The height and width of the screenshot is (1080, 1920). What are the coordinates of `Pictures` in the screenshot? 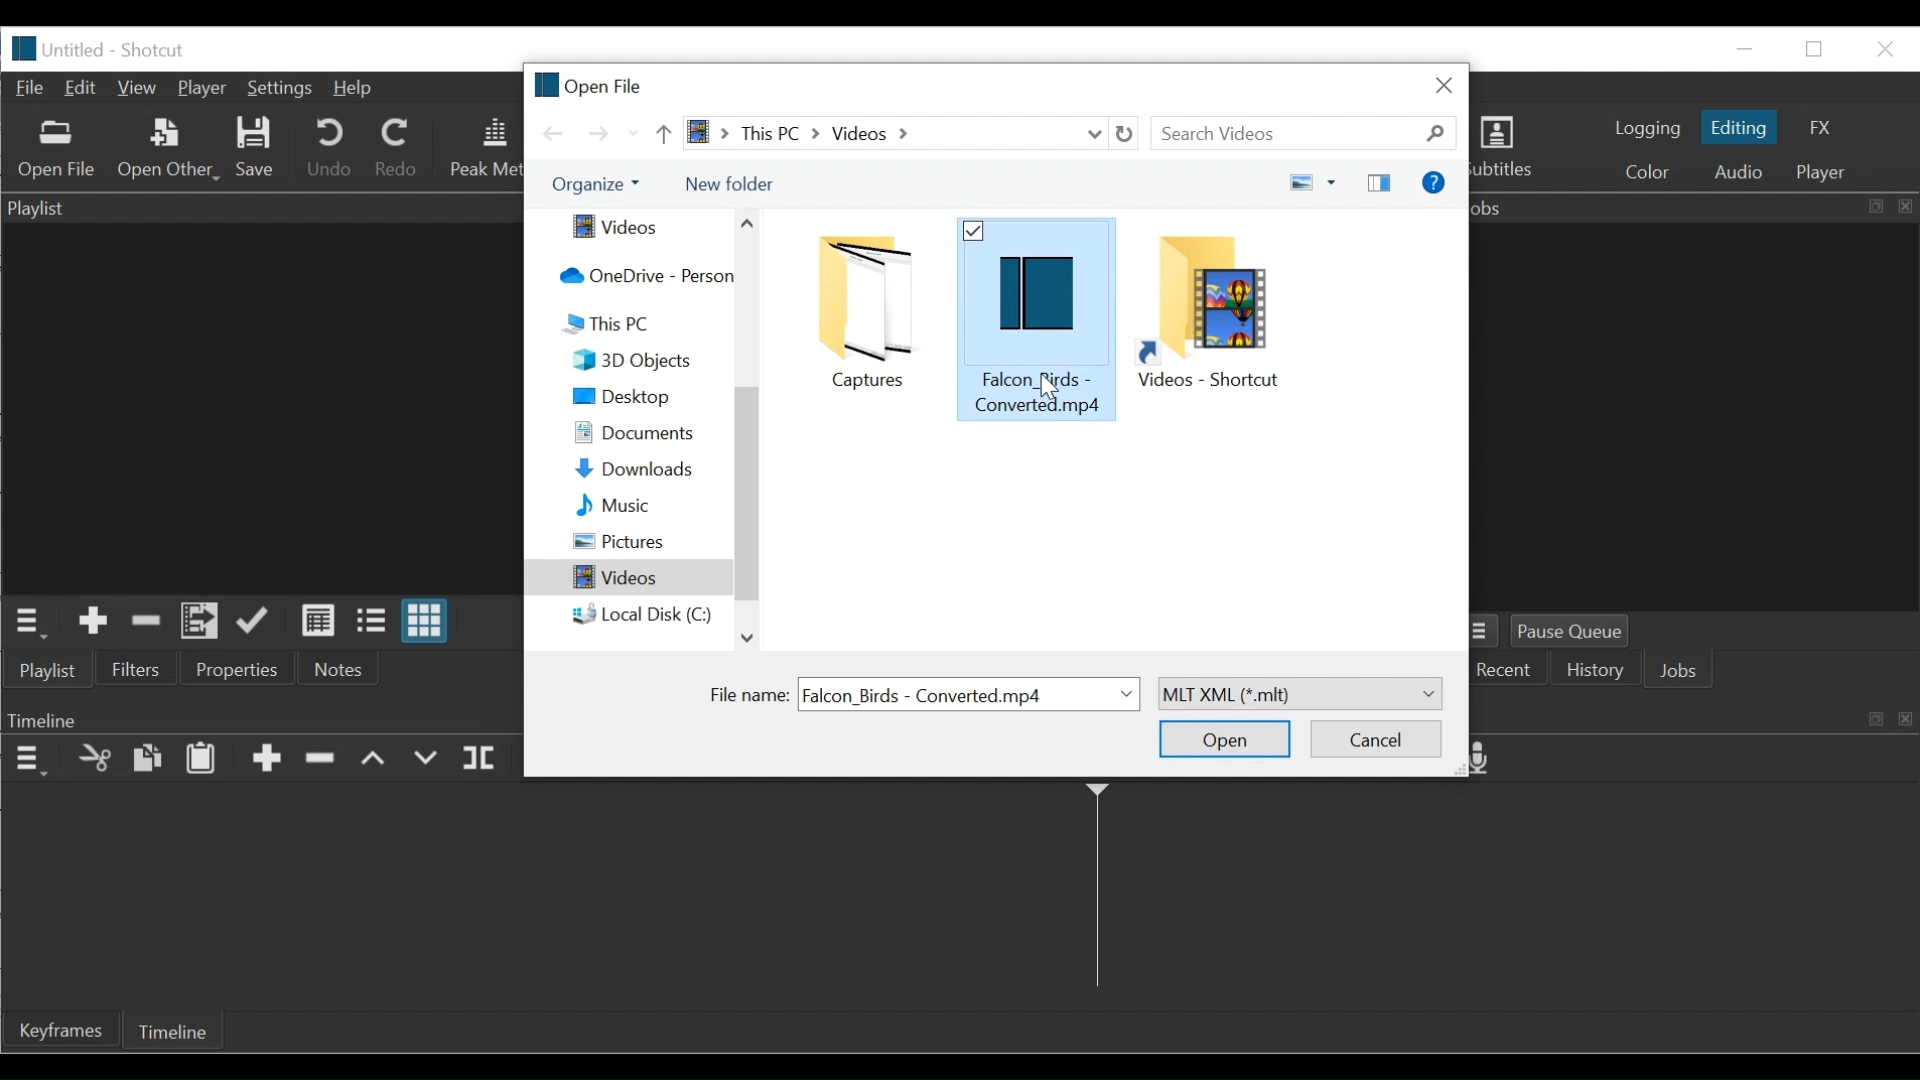 It's located at (649, 542).